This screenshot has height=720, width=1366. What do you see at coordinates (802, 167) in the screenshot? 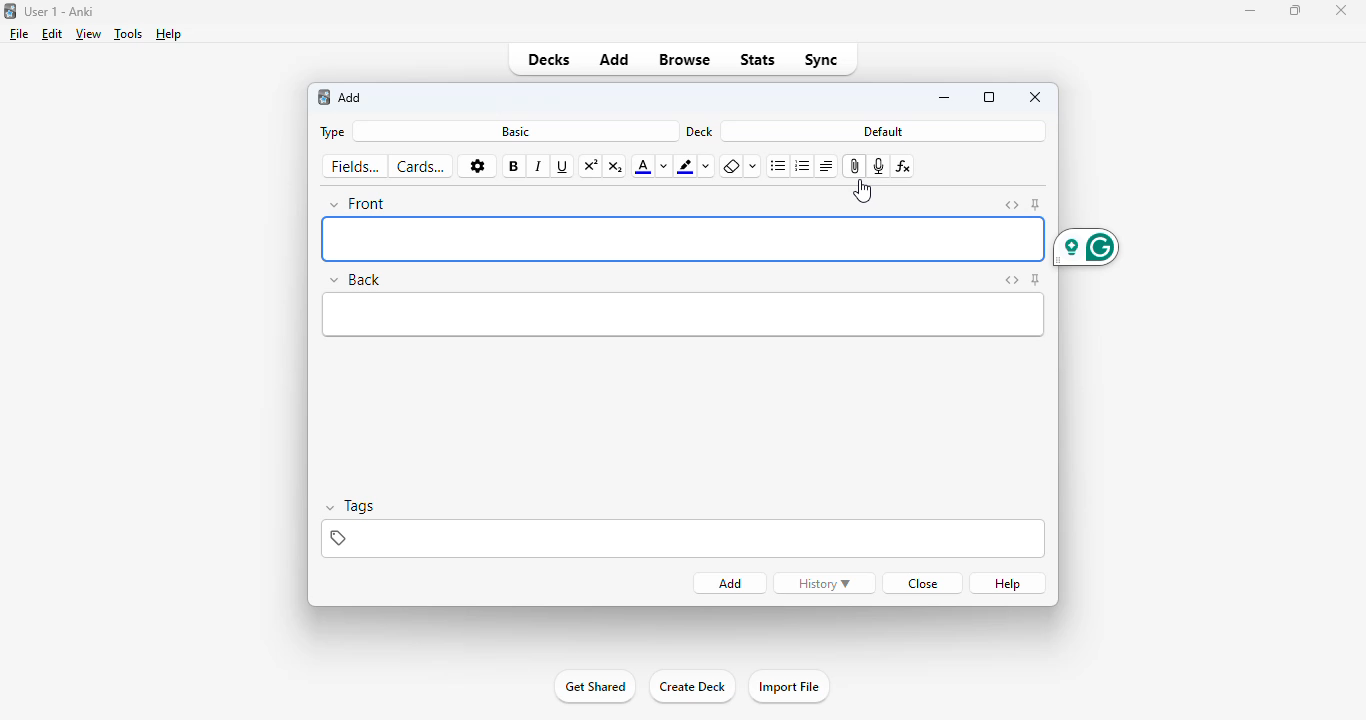
I see `ordered list` at bounding box center [802, 167].